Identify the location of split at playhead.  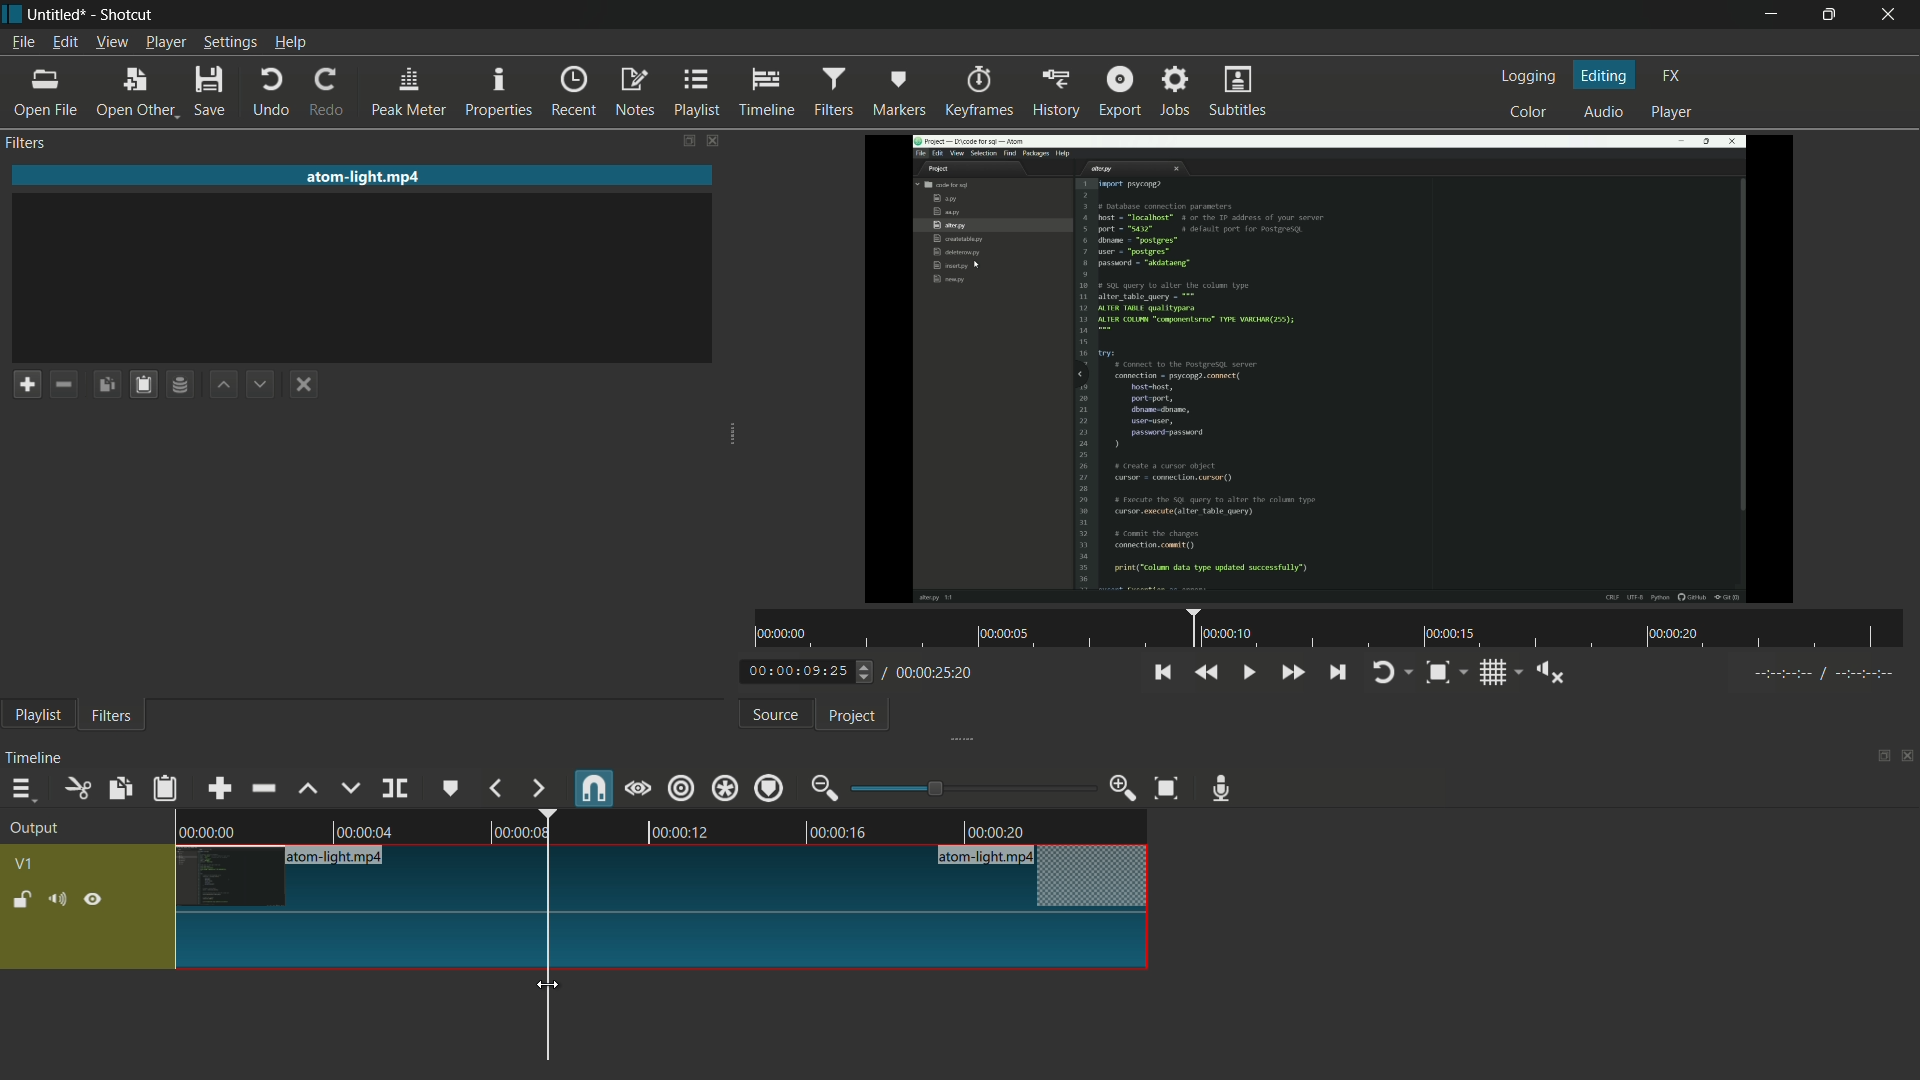
(395, 788).